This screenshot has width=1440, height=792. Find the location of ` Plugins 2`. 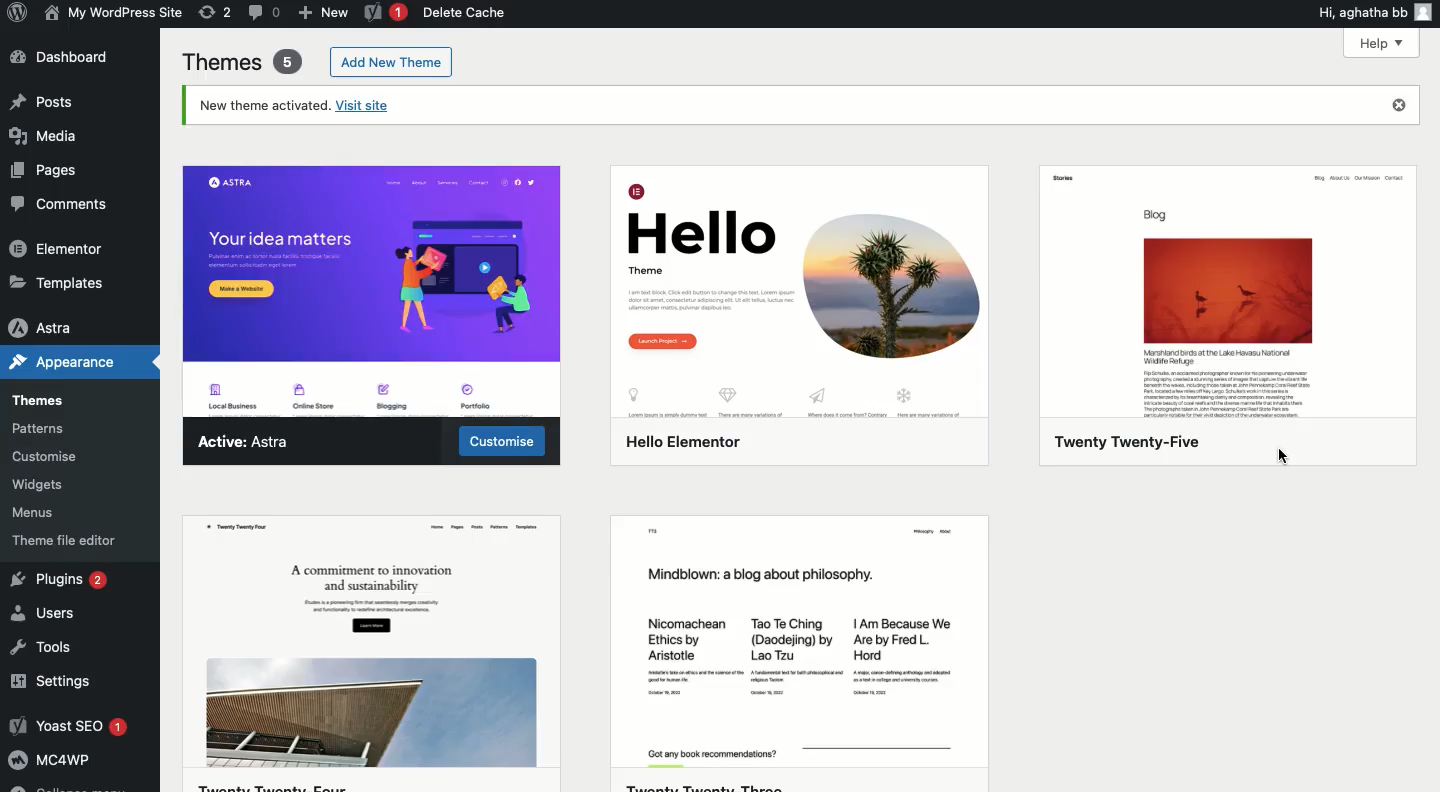

 Plugins 2 is located at coordinates (62, 578).